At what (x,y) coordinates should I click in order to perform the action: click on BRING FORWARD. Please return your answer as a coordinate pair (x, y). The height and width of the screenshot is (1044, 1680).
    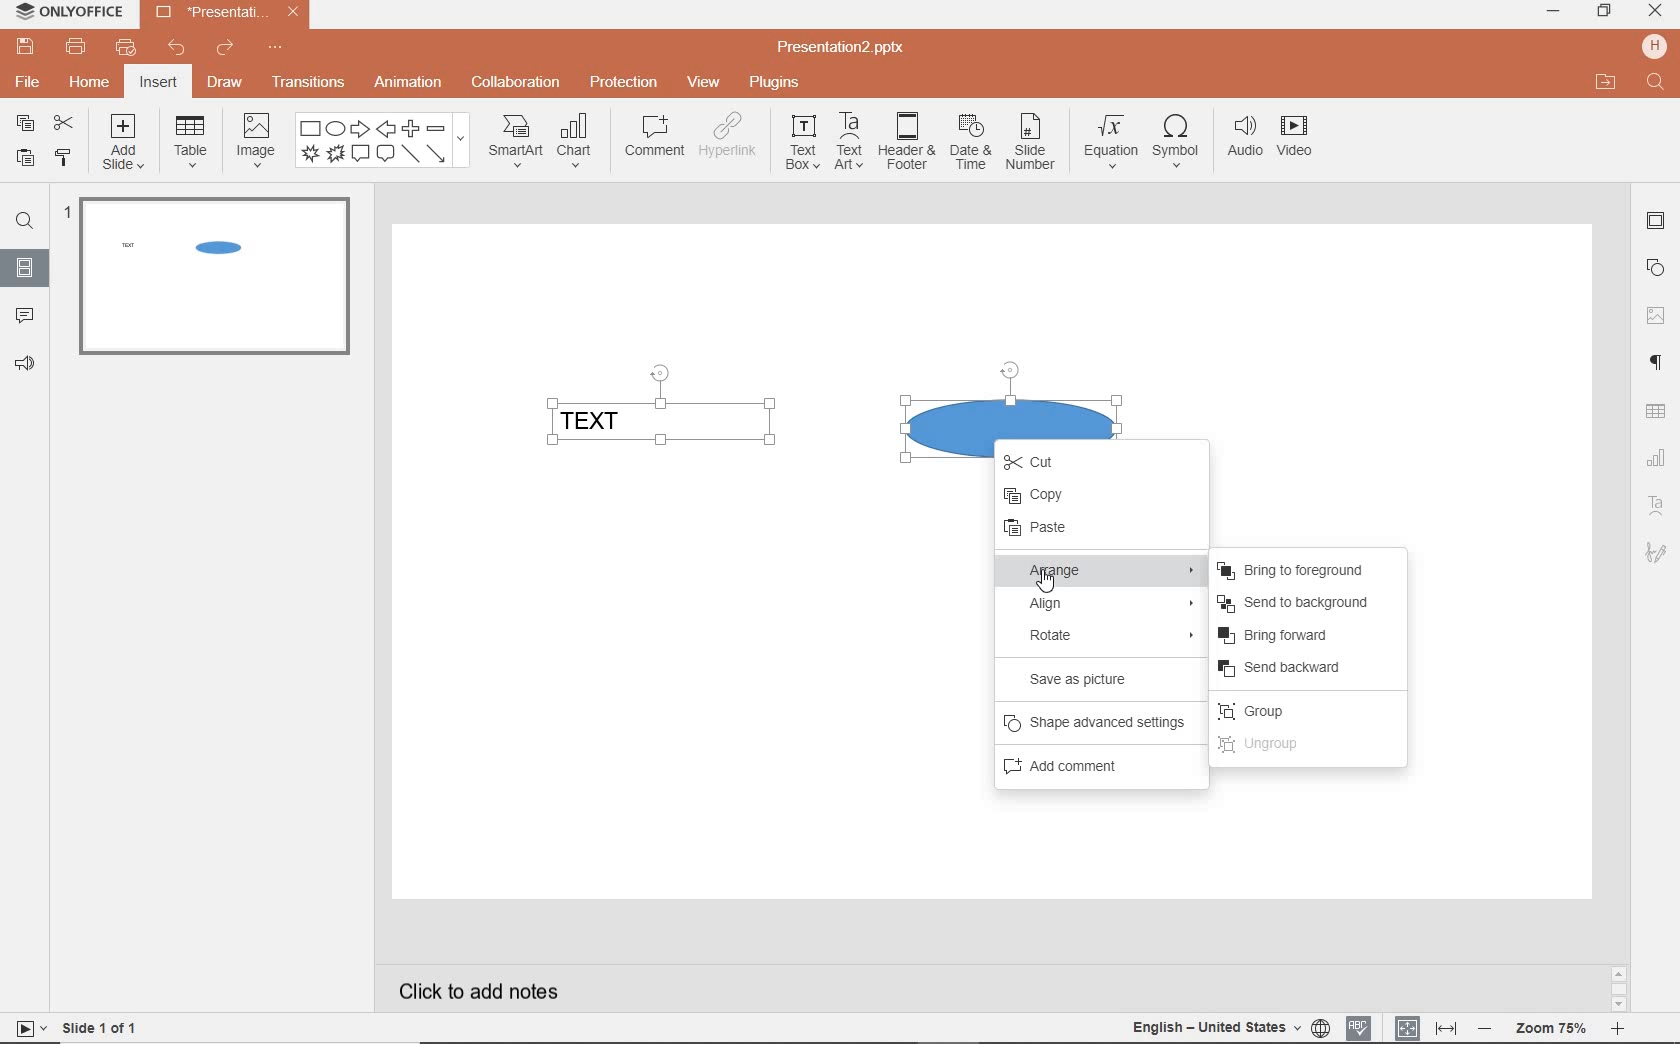
    Looking at the image, I should click on (1285, 636).